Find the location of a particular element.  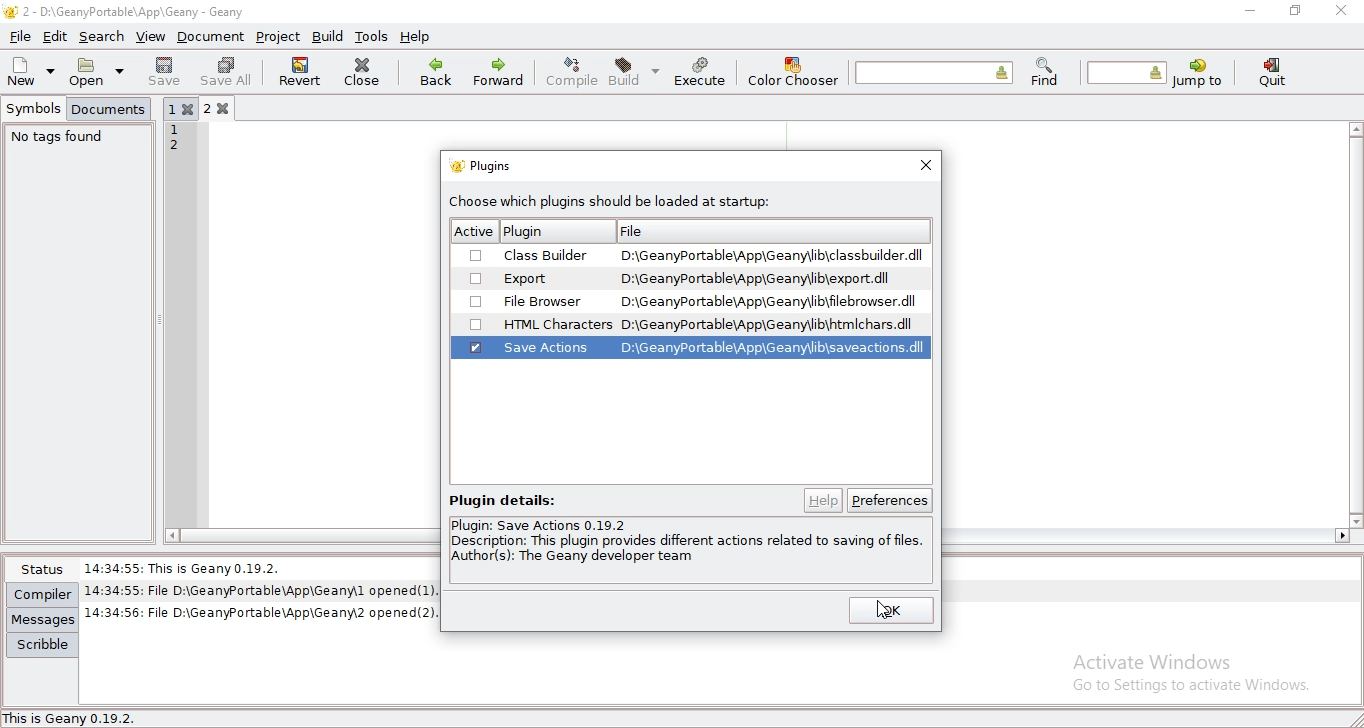

minimize is located at coordinates (1250, 11).